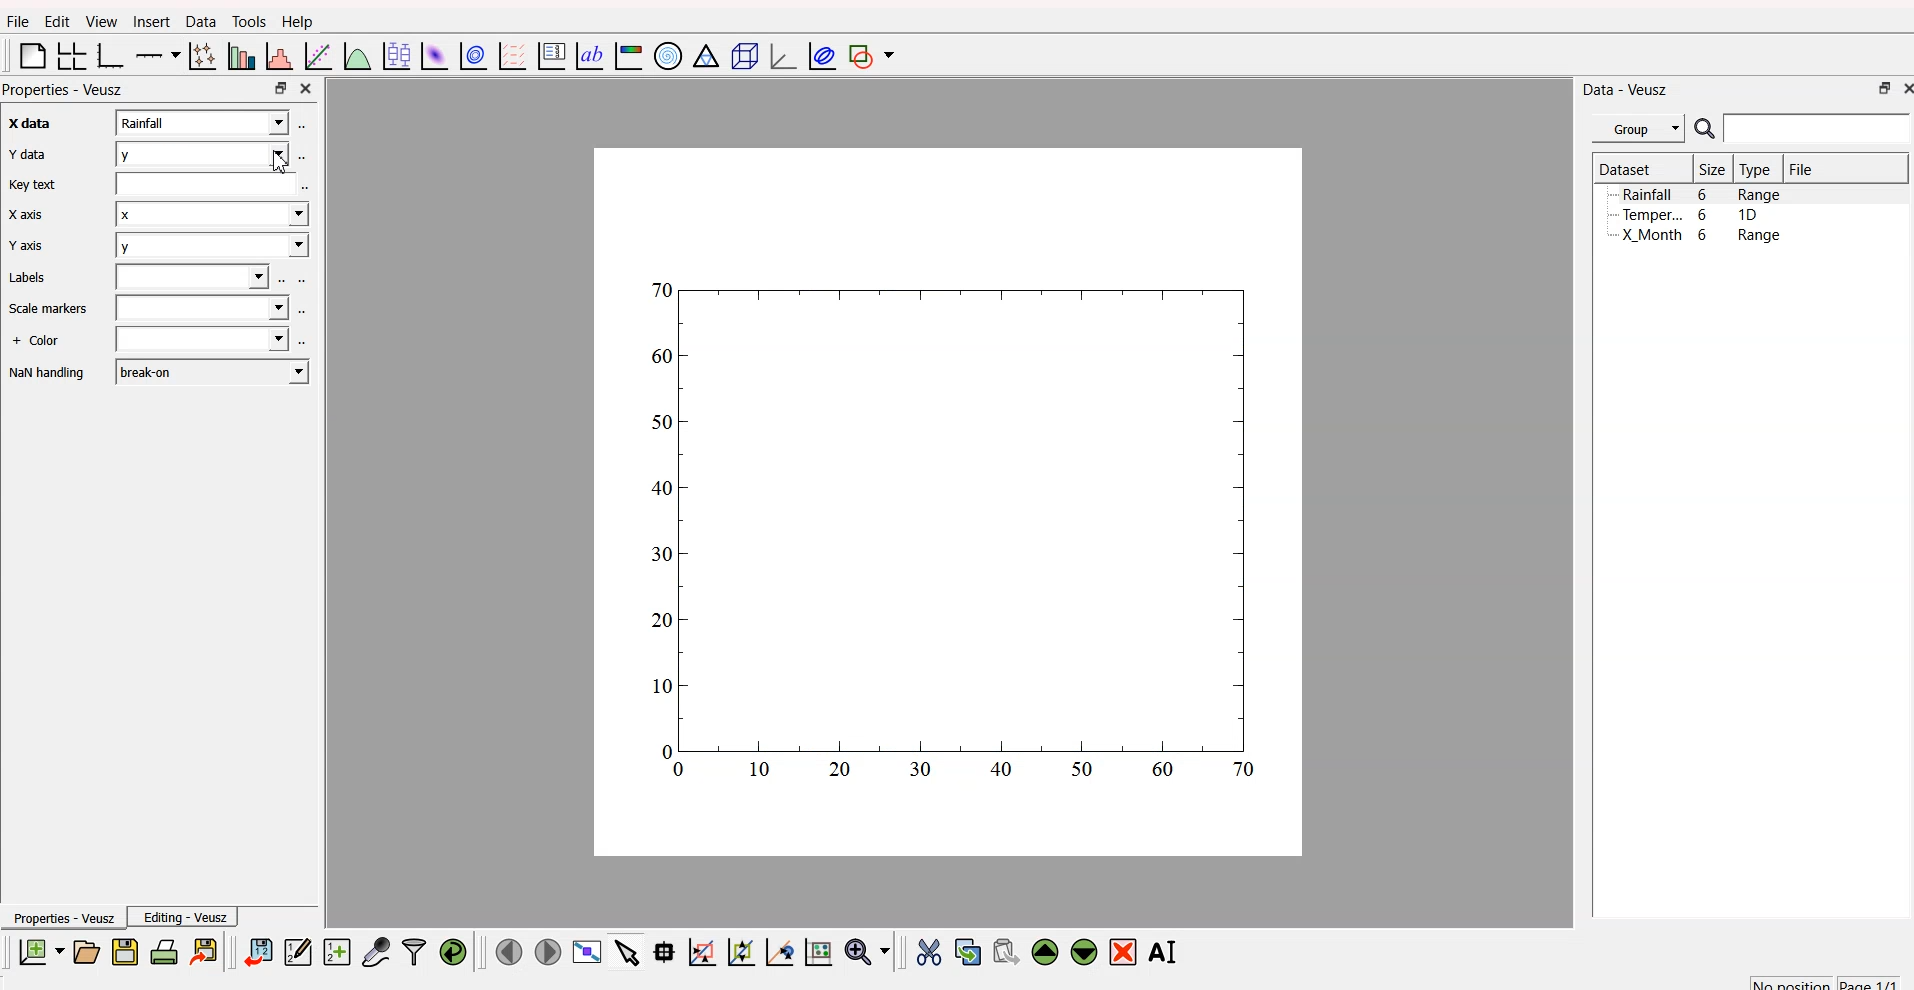 The image size is (1914, 990). What do you see at coordinates (949, 505) in the screenshot?
I see `canvas` at bounding box center [949, 505].